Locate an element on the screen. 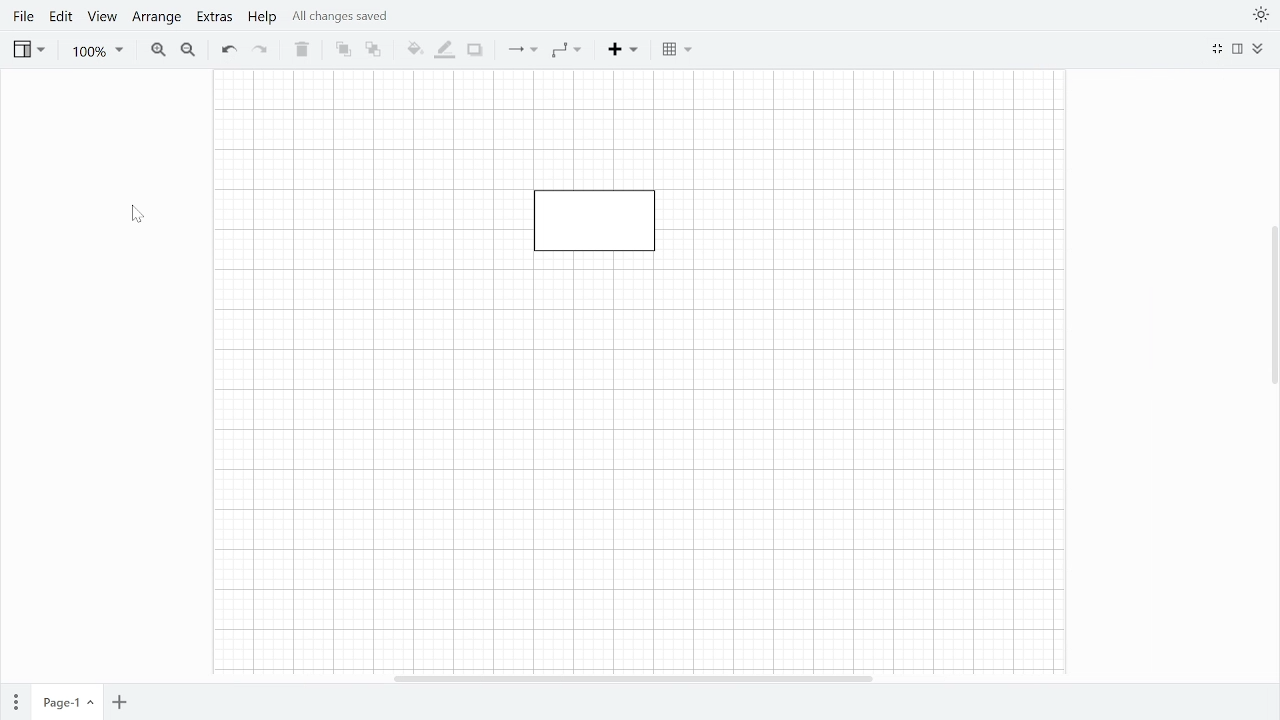 The width and height of the screenshot is (1280, 720). Fill color is located at coordinates (414, 51).